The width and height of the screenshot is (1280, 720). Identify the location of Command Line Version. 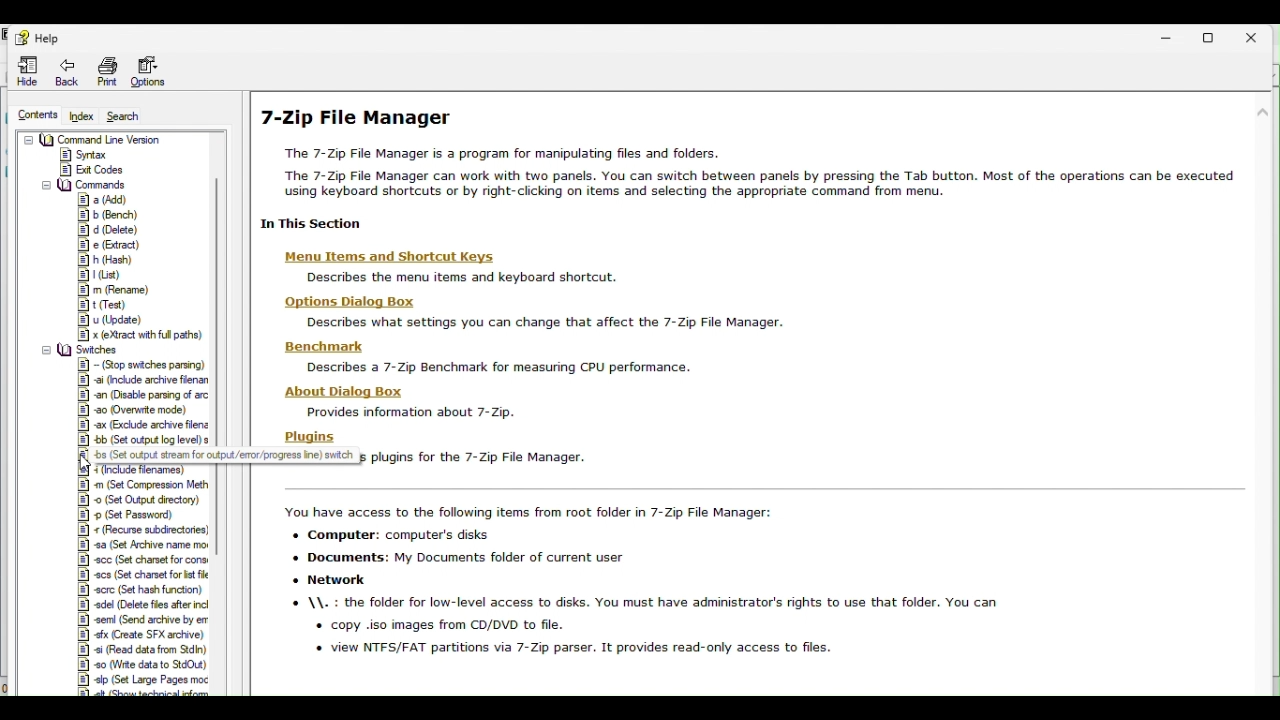
(122, 154).